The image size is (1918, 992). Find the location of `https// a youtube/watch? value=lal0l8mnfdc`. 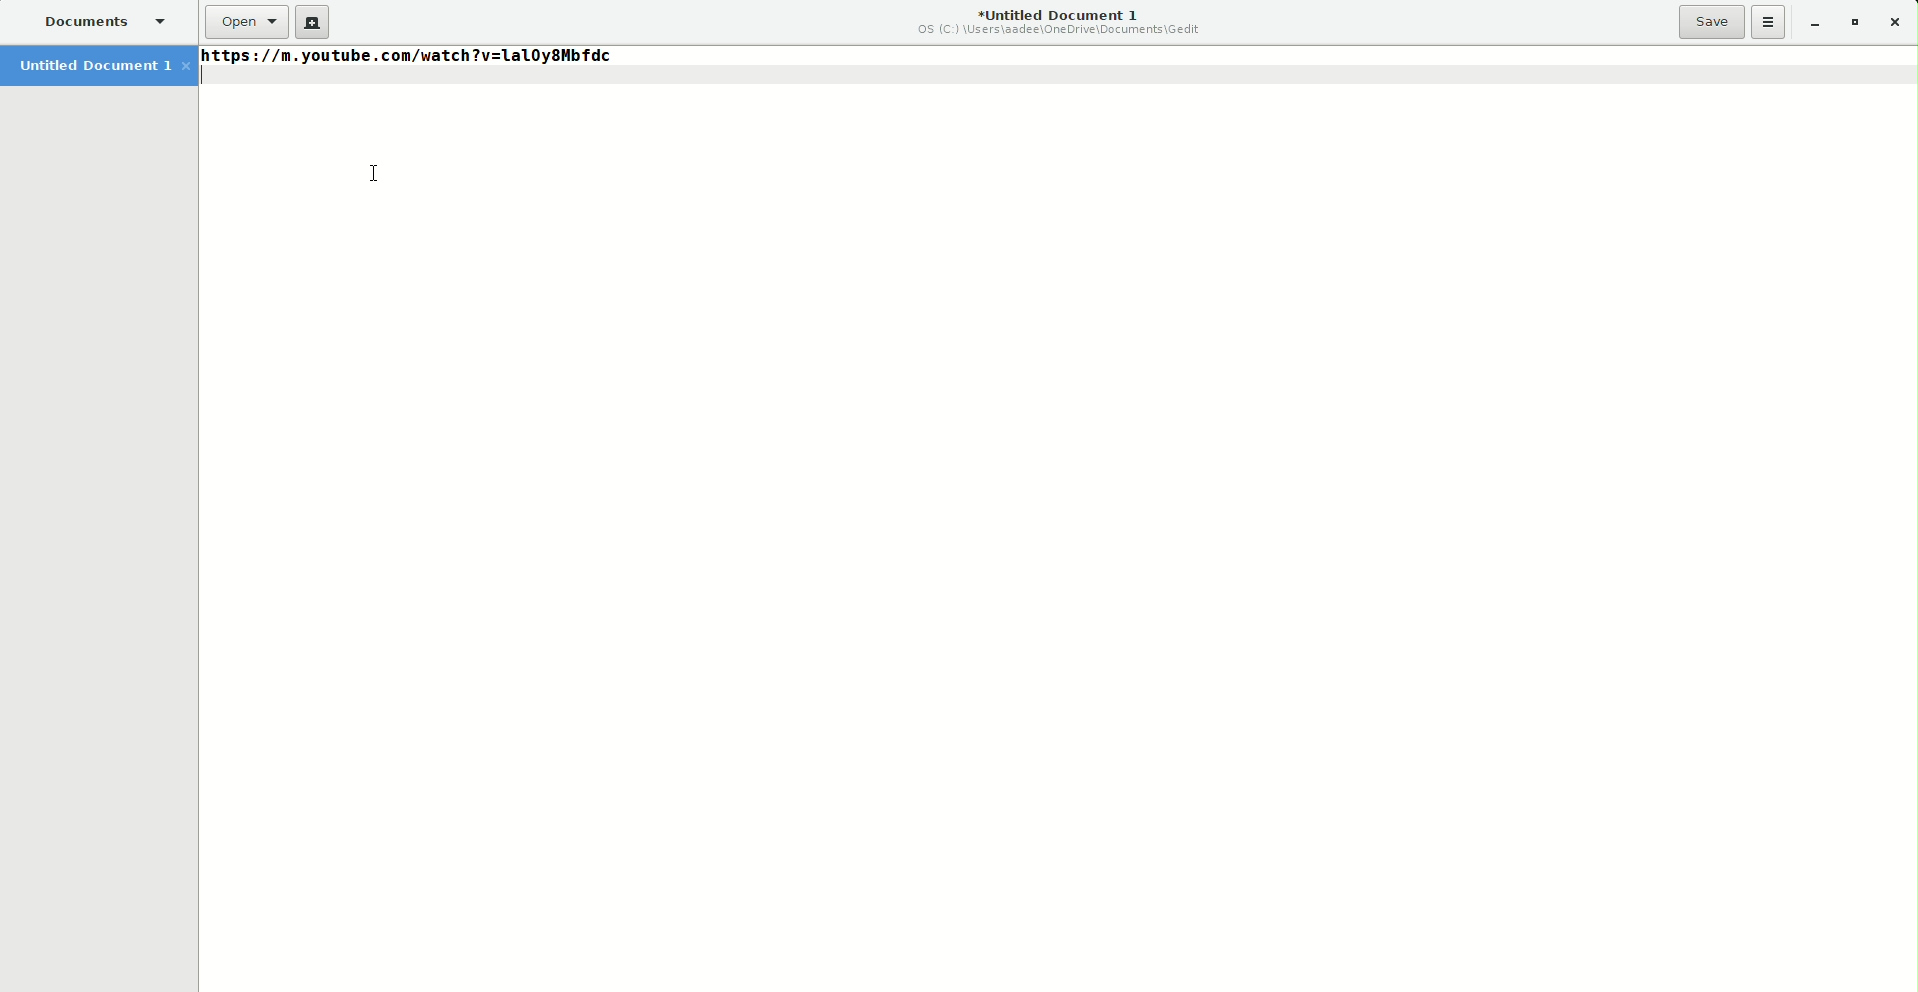

https// a youtube/watch? value=lal0l8mnfdc is located at coordinates (407, 61).